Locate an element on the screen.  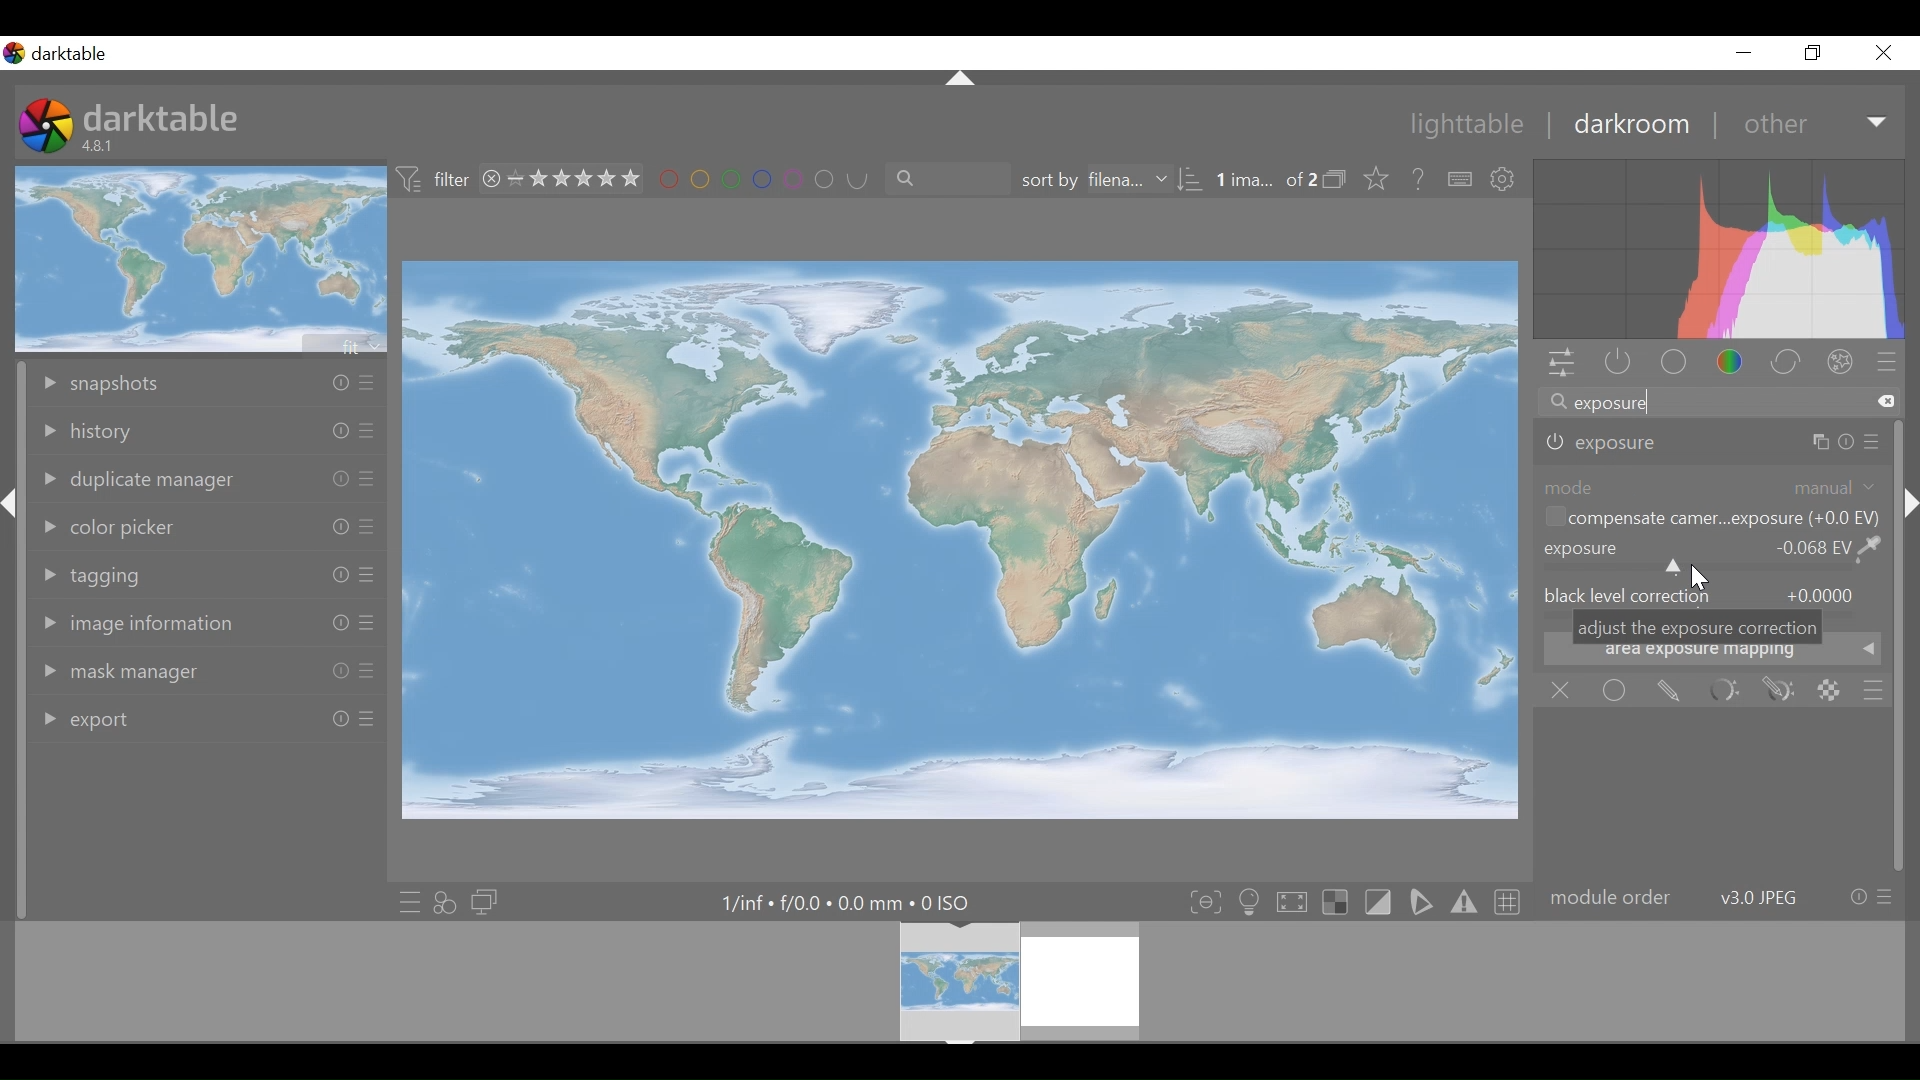
compensate camera exposure is located at coordinates (1711, 517).